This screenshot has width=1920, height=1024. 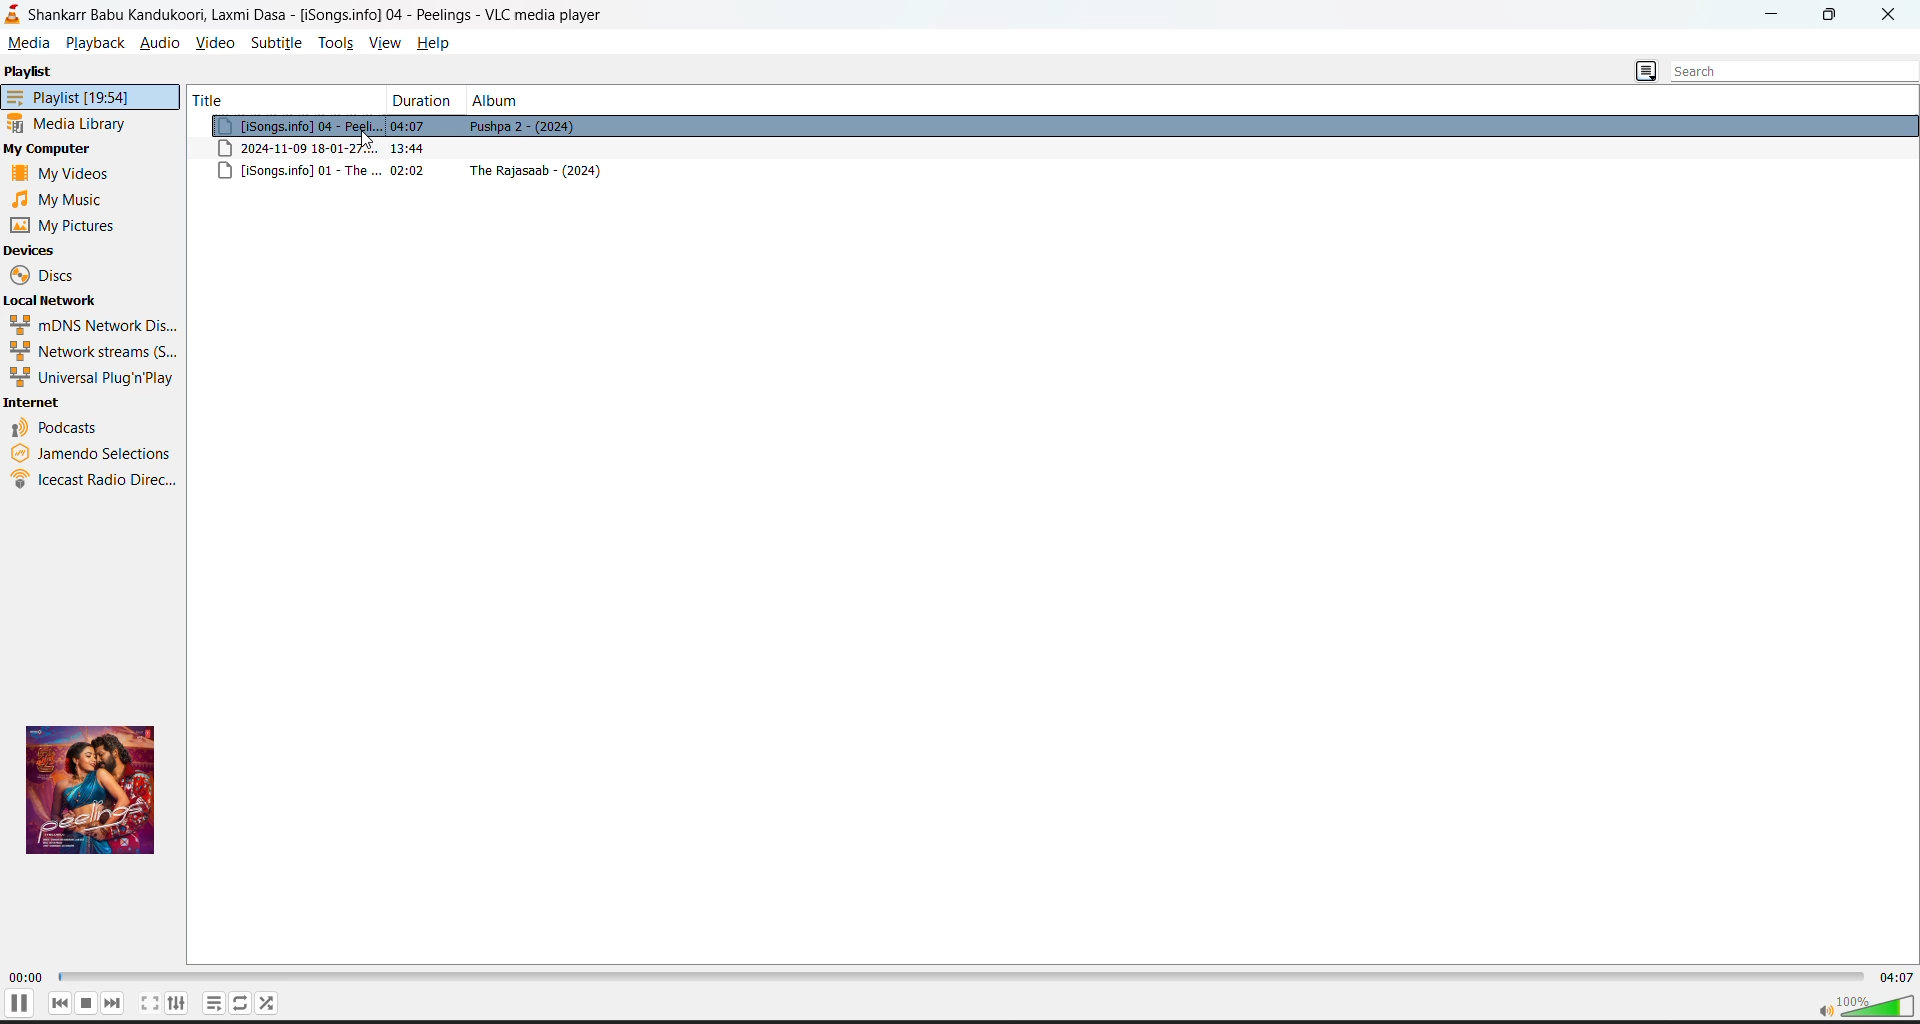 What do you see at coordinates (90, 376) in the screenshot?
I see `universal plug n play` at bounding box center [90, 376].